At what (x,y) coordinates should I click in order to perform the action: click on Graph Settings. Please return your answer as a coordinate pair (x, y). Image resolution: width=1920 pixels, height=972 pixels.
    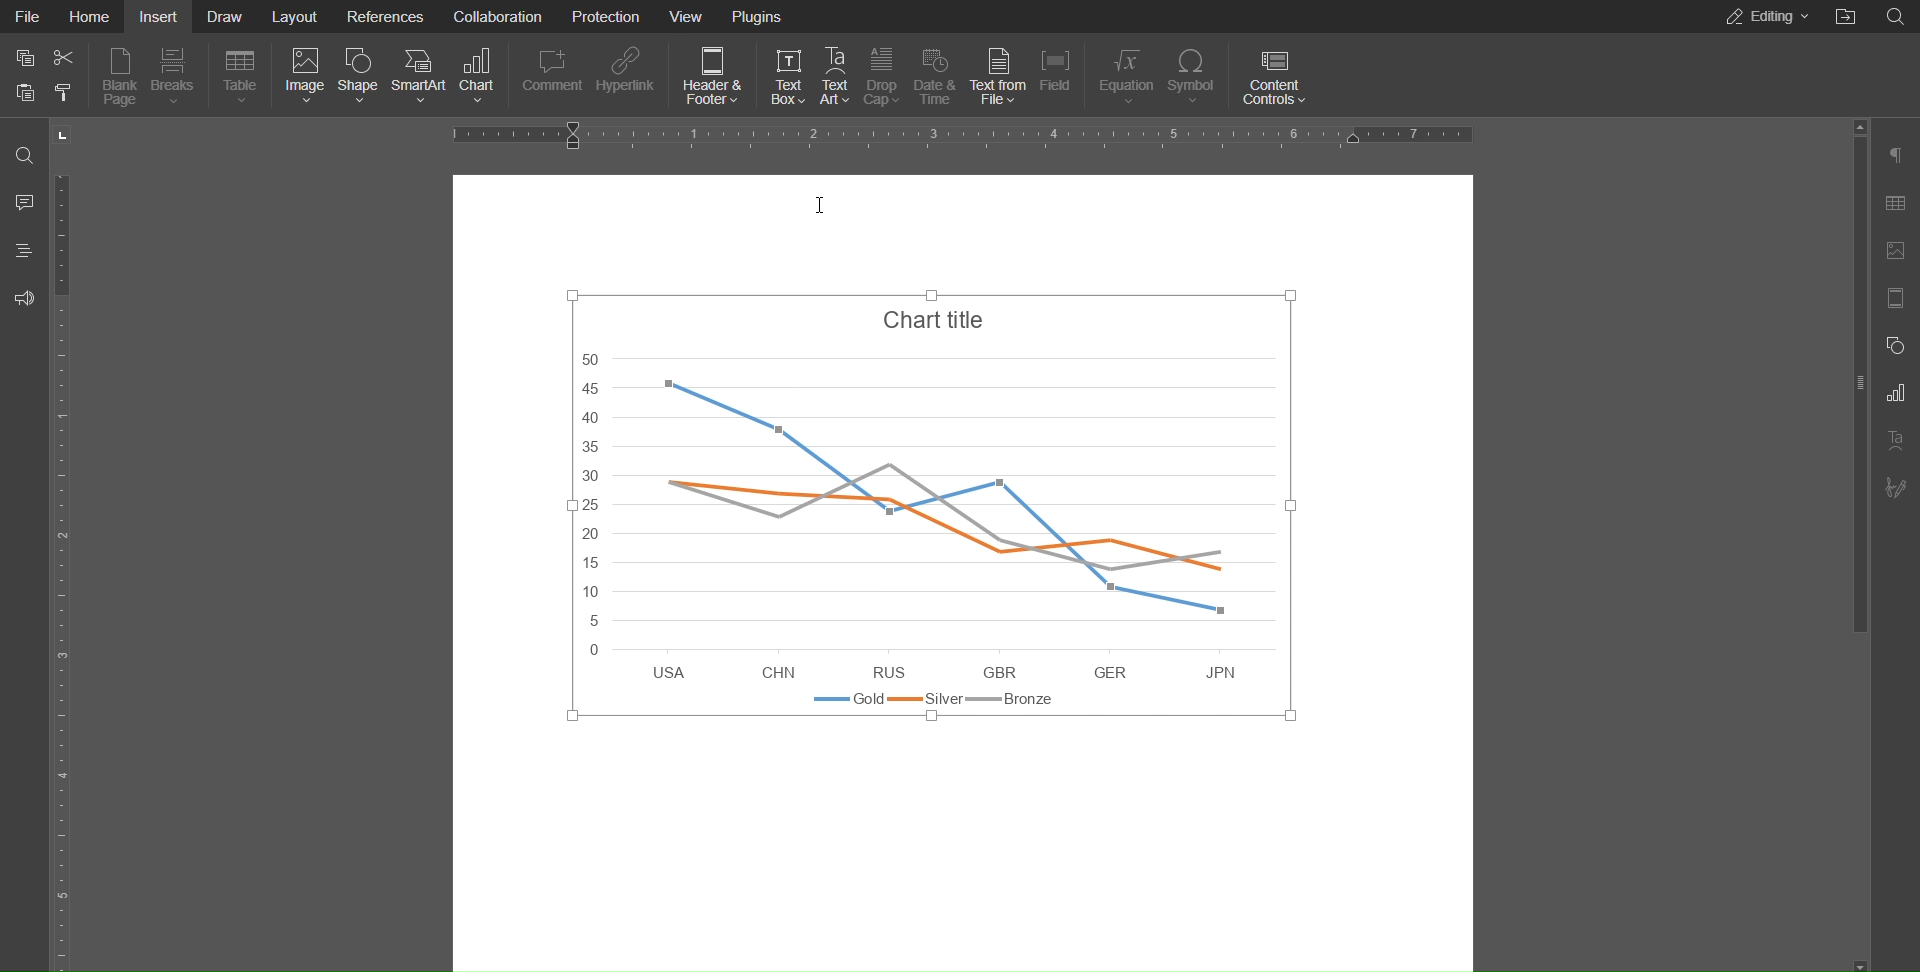
    Looking at the image, I should click on (1895, 394).